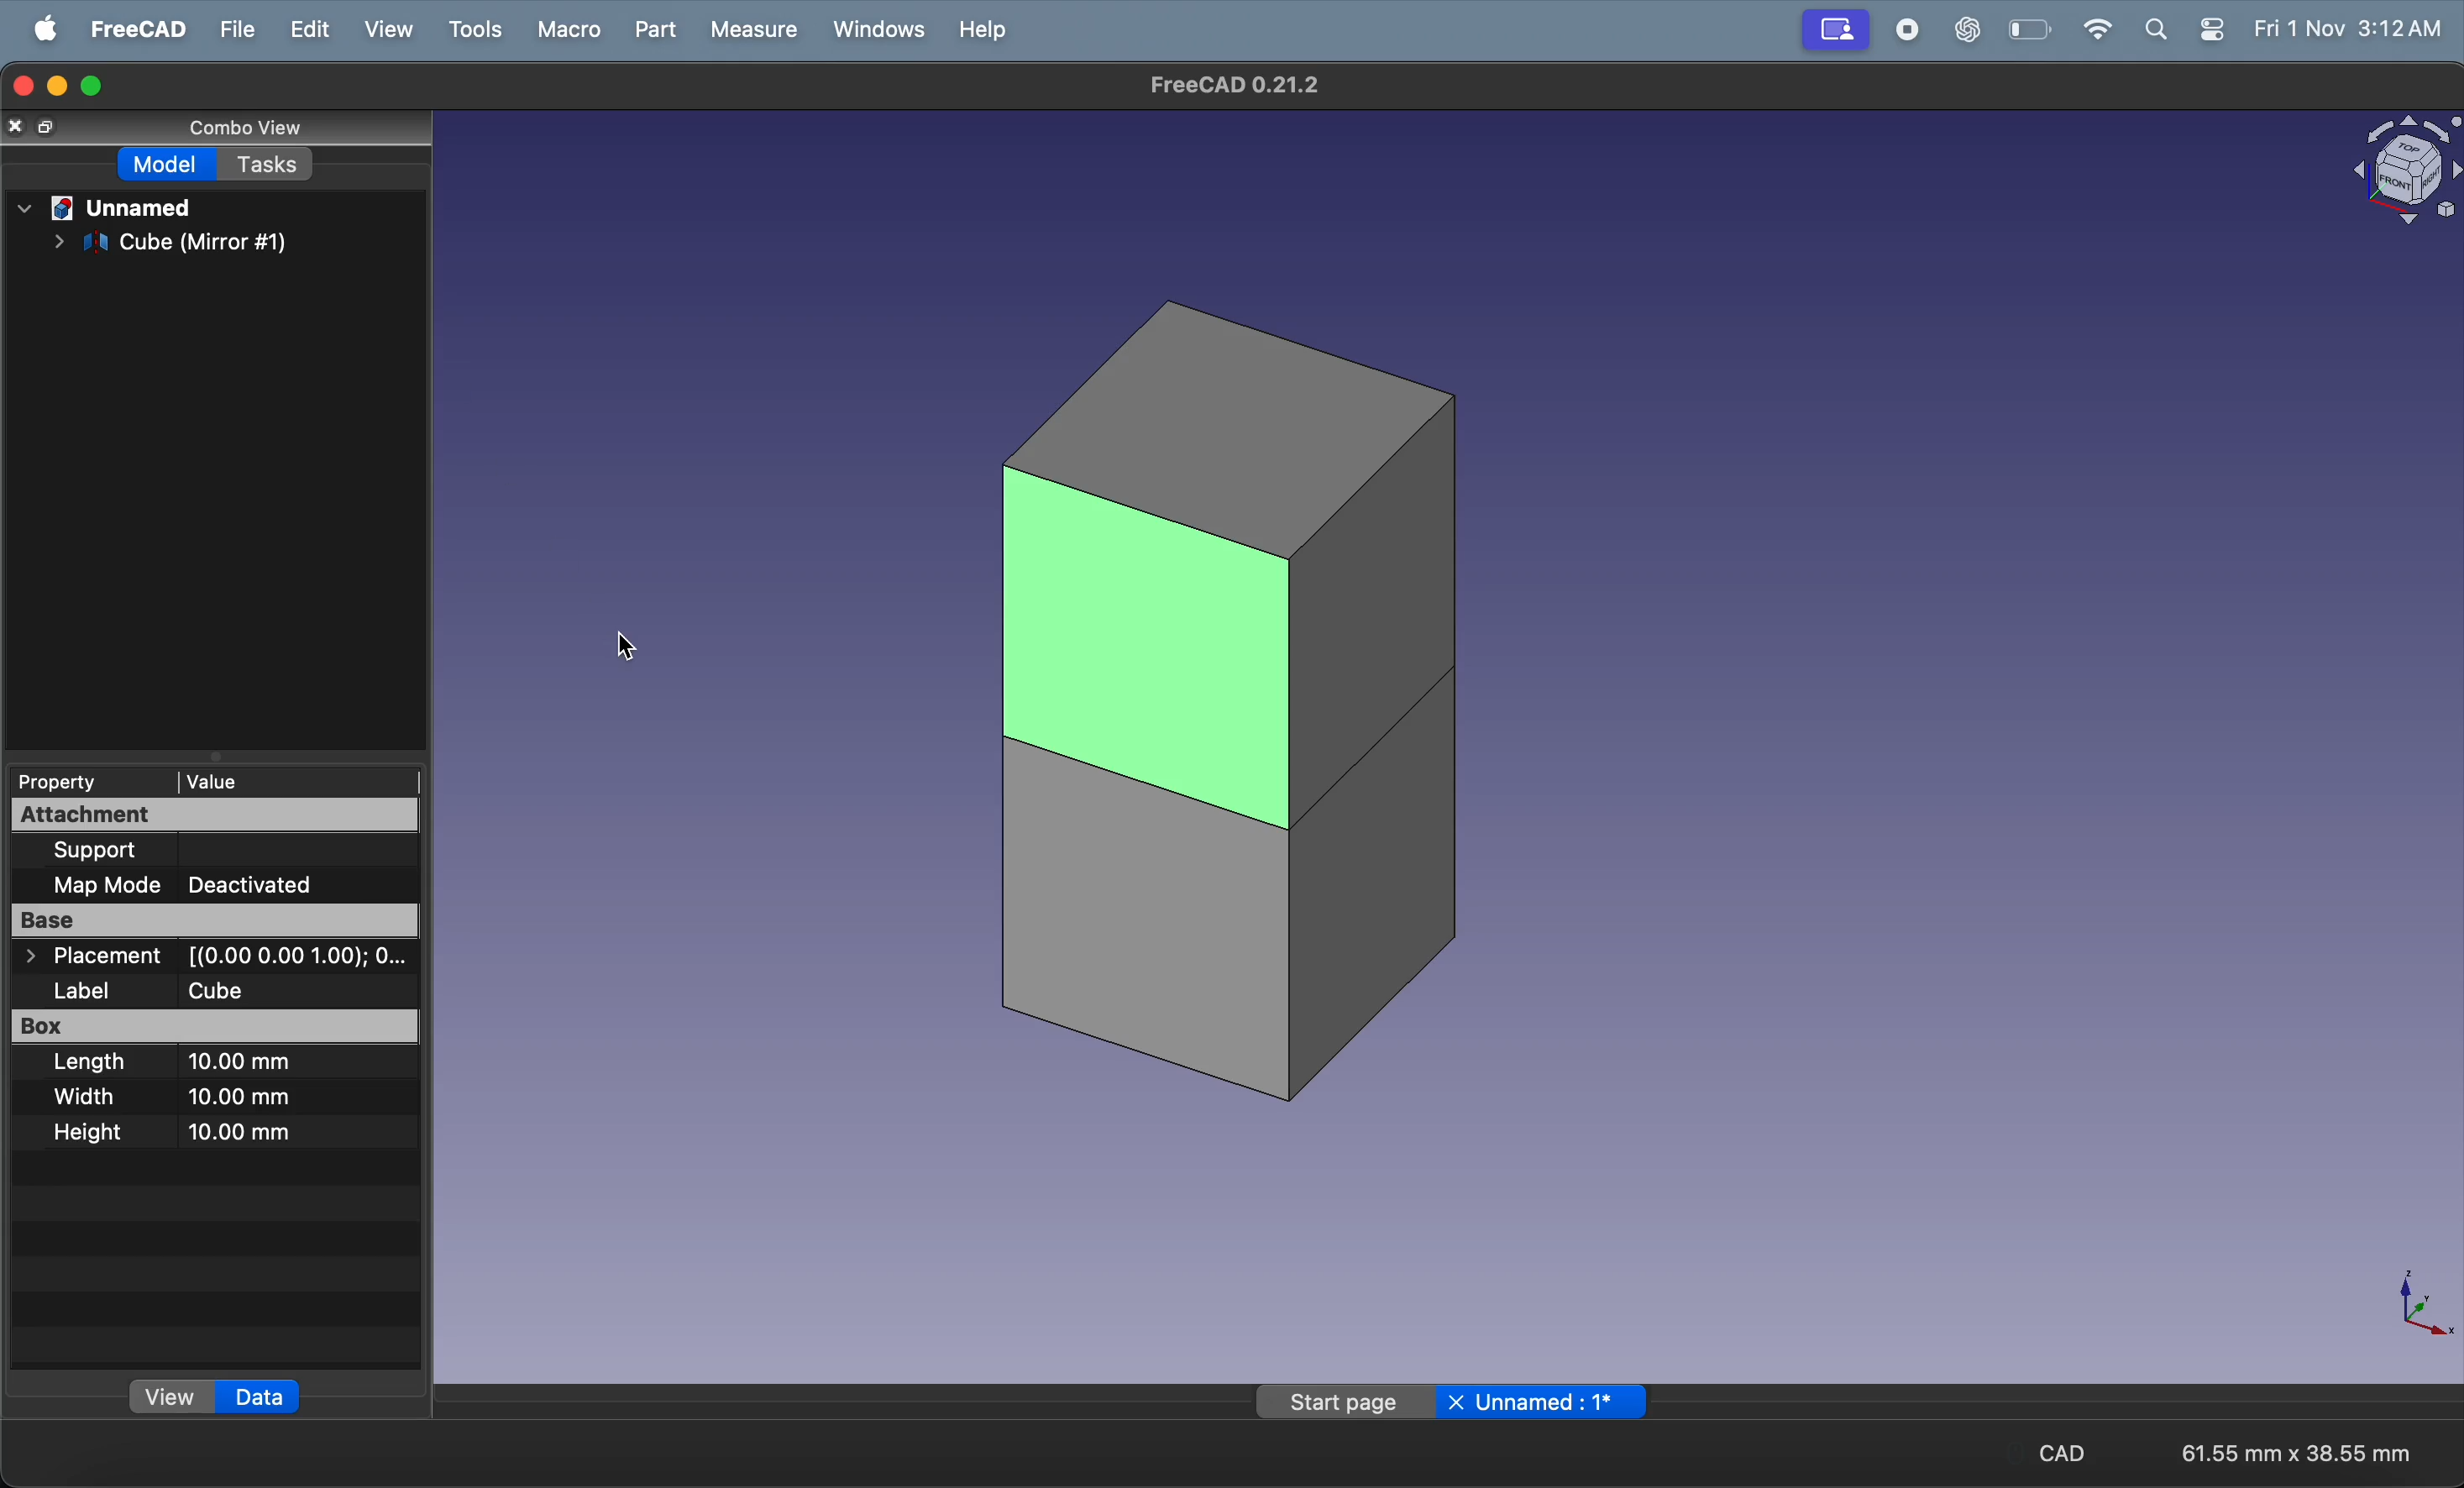  I want to click on help, so click(980, 31).